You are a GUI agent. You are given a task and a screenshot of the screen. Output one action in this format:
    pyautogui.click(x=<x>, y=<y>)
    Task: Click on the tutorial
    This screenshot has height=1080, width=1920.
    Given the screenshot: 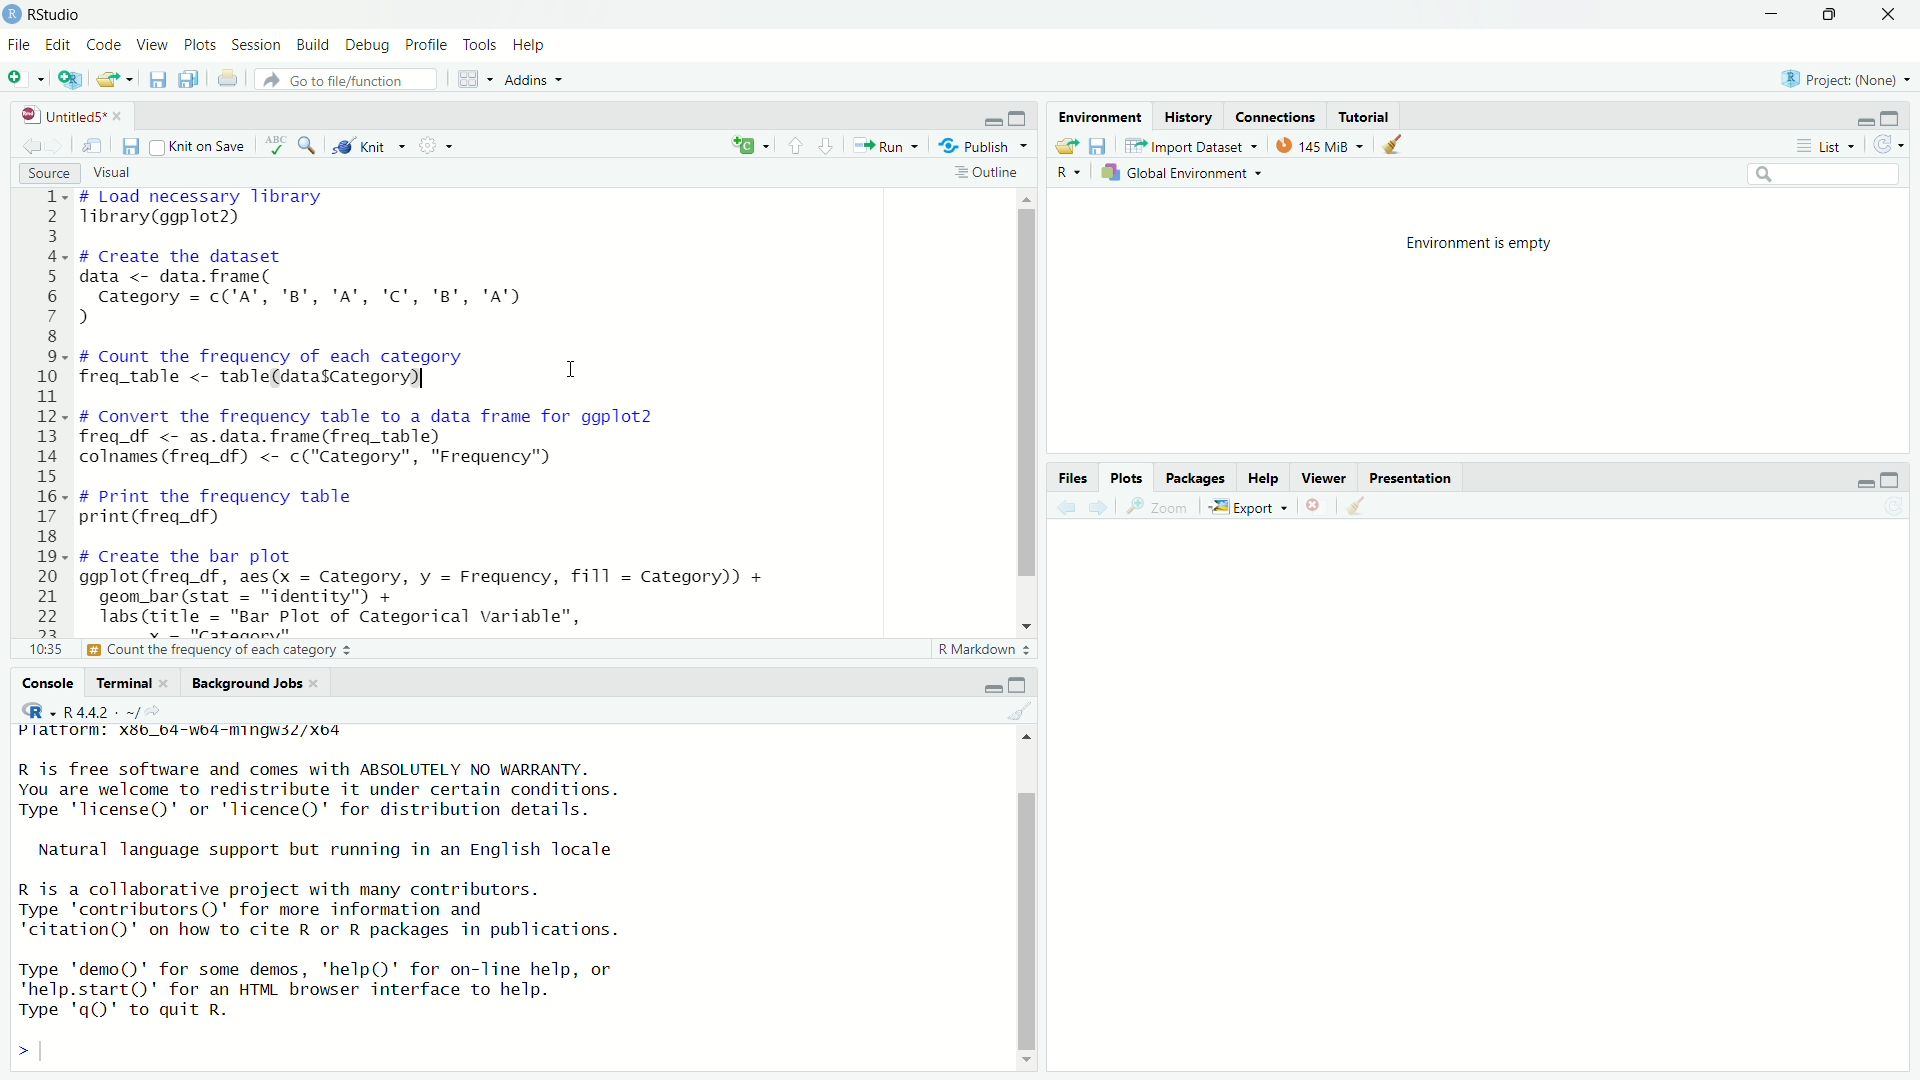 What is the action you would take?
    pyautogui.click(x=1365, y=116)
    